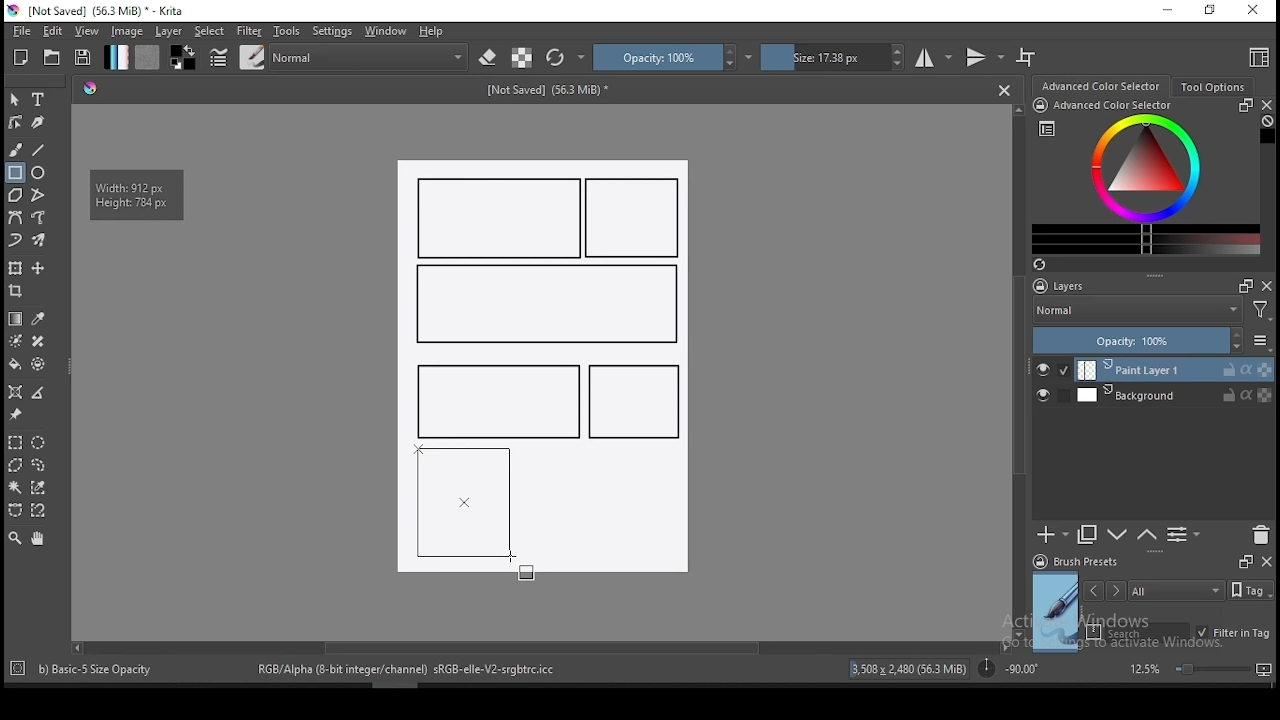 Image resolution: width=1280 pixels, height=720 pixels. What do you see at coordinates (1008, 667) in the screenshot?
I see `rotation` at bounding box center [1008, 667].